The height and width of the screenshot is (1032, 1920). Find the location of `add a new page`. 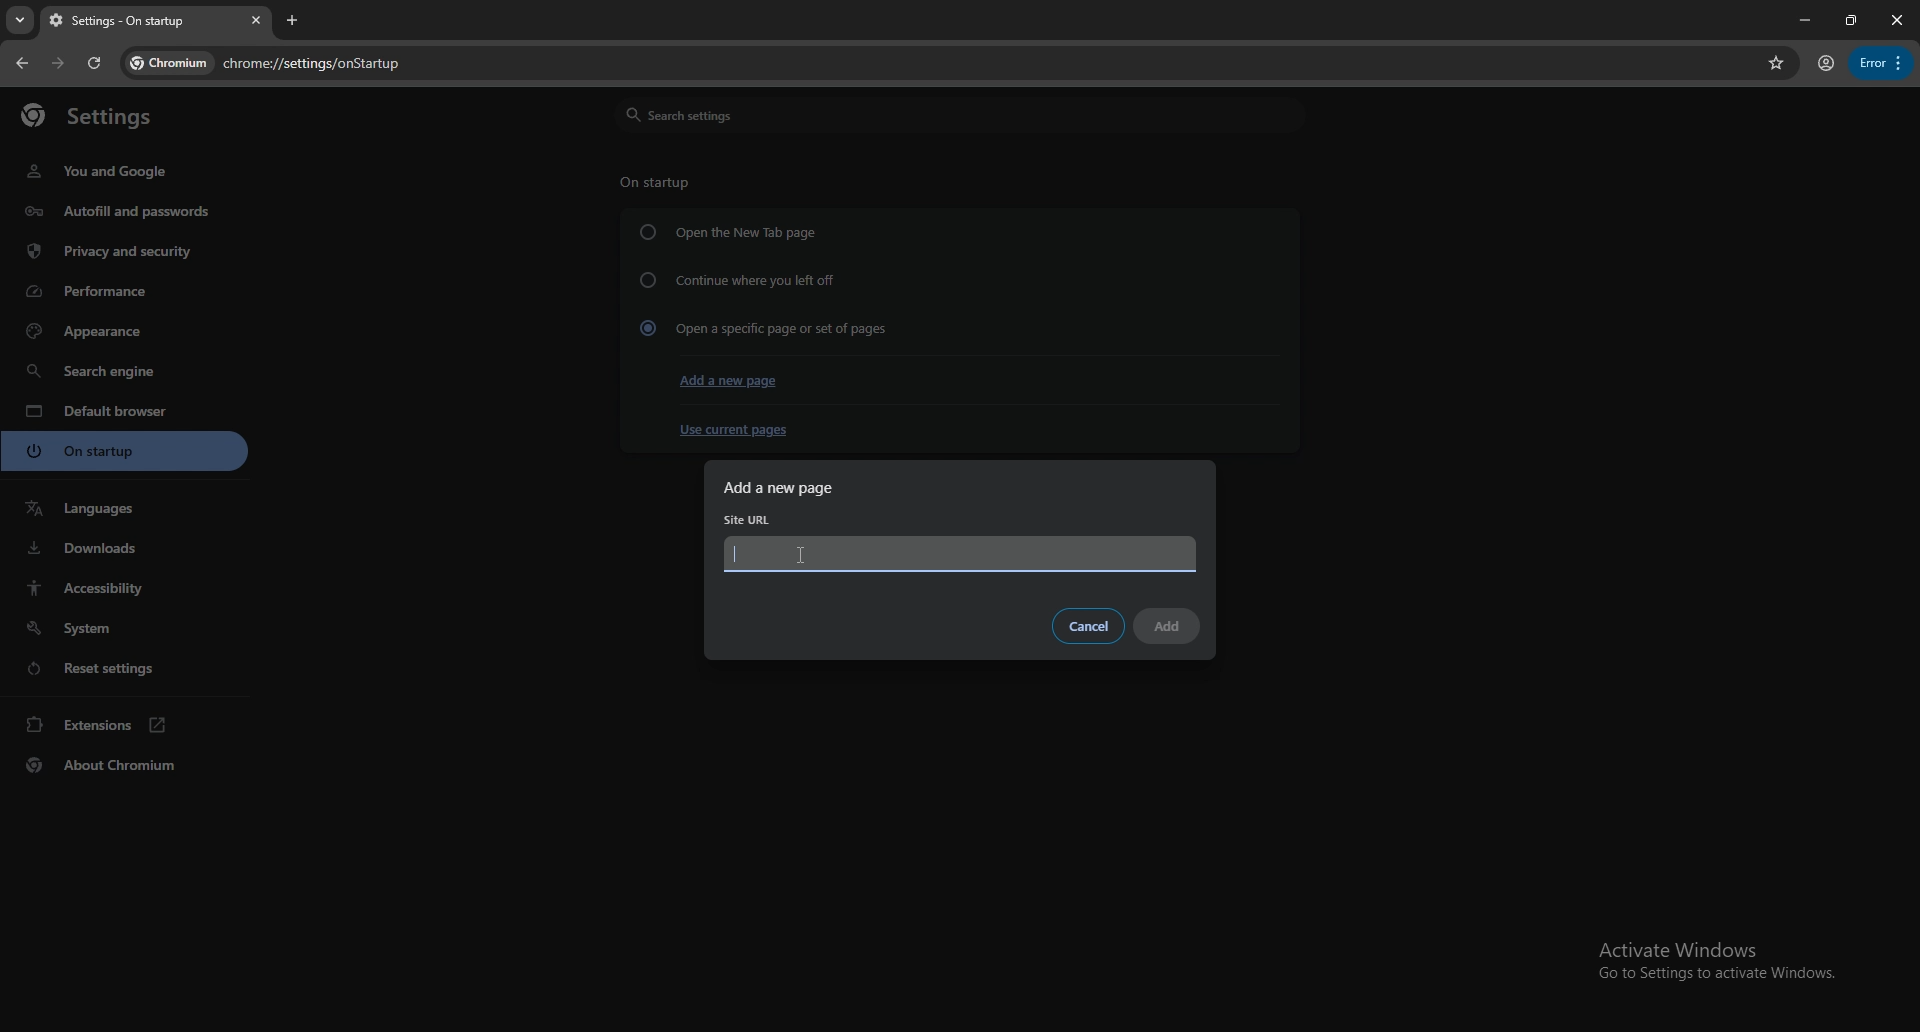

add a new page is located at coordinates (730, 382).